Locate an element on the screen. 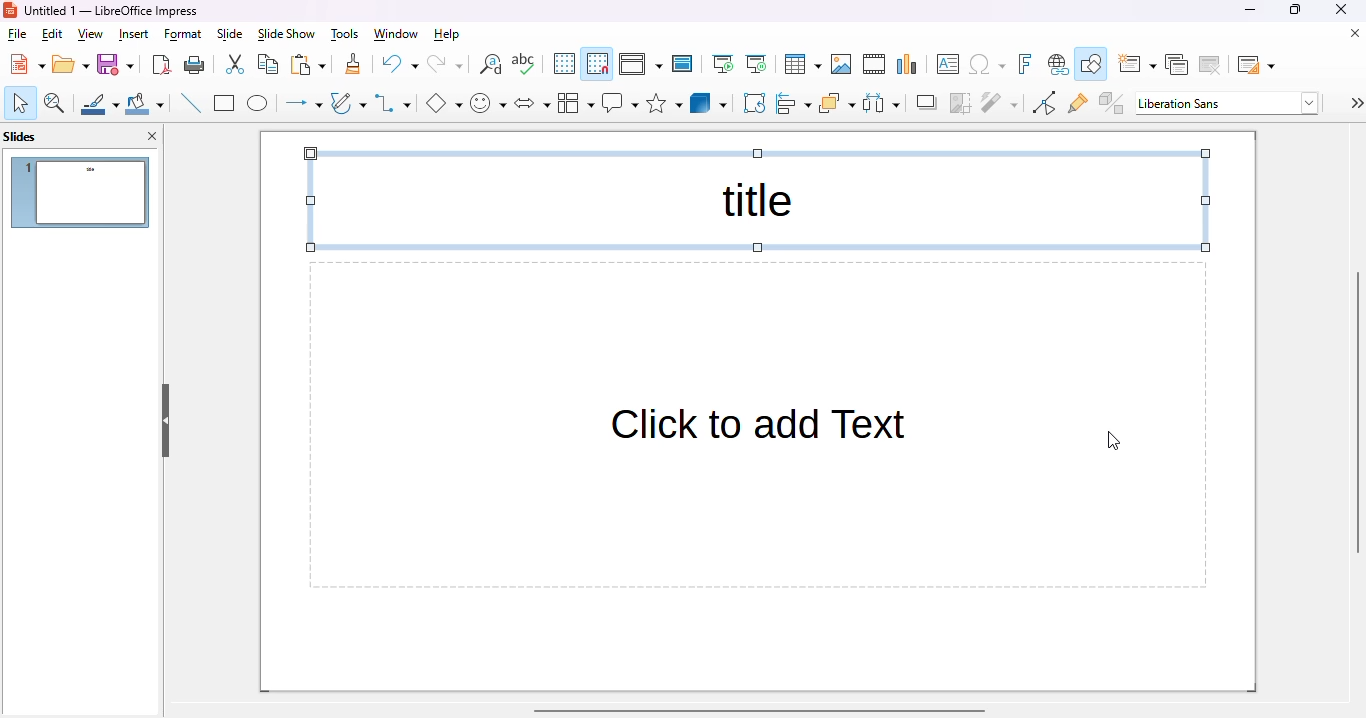 The image size is (1366, 718). insert text box is located at coordinates (946, 64).